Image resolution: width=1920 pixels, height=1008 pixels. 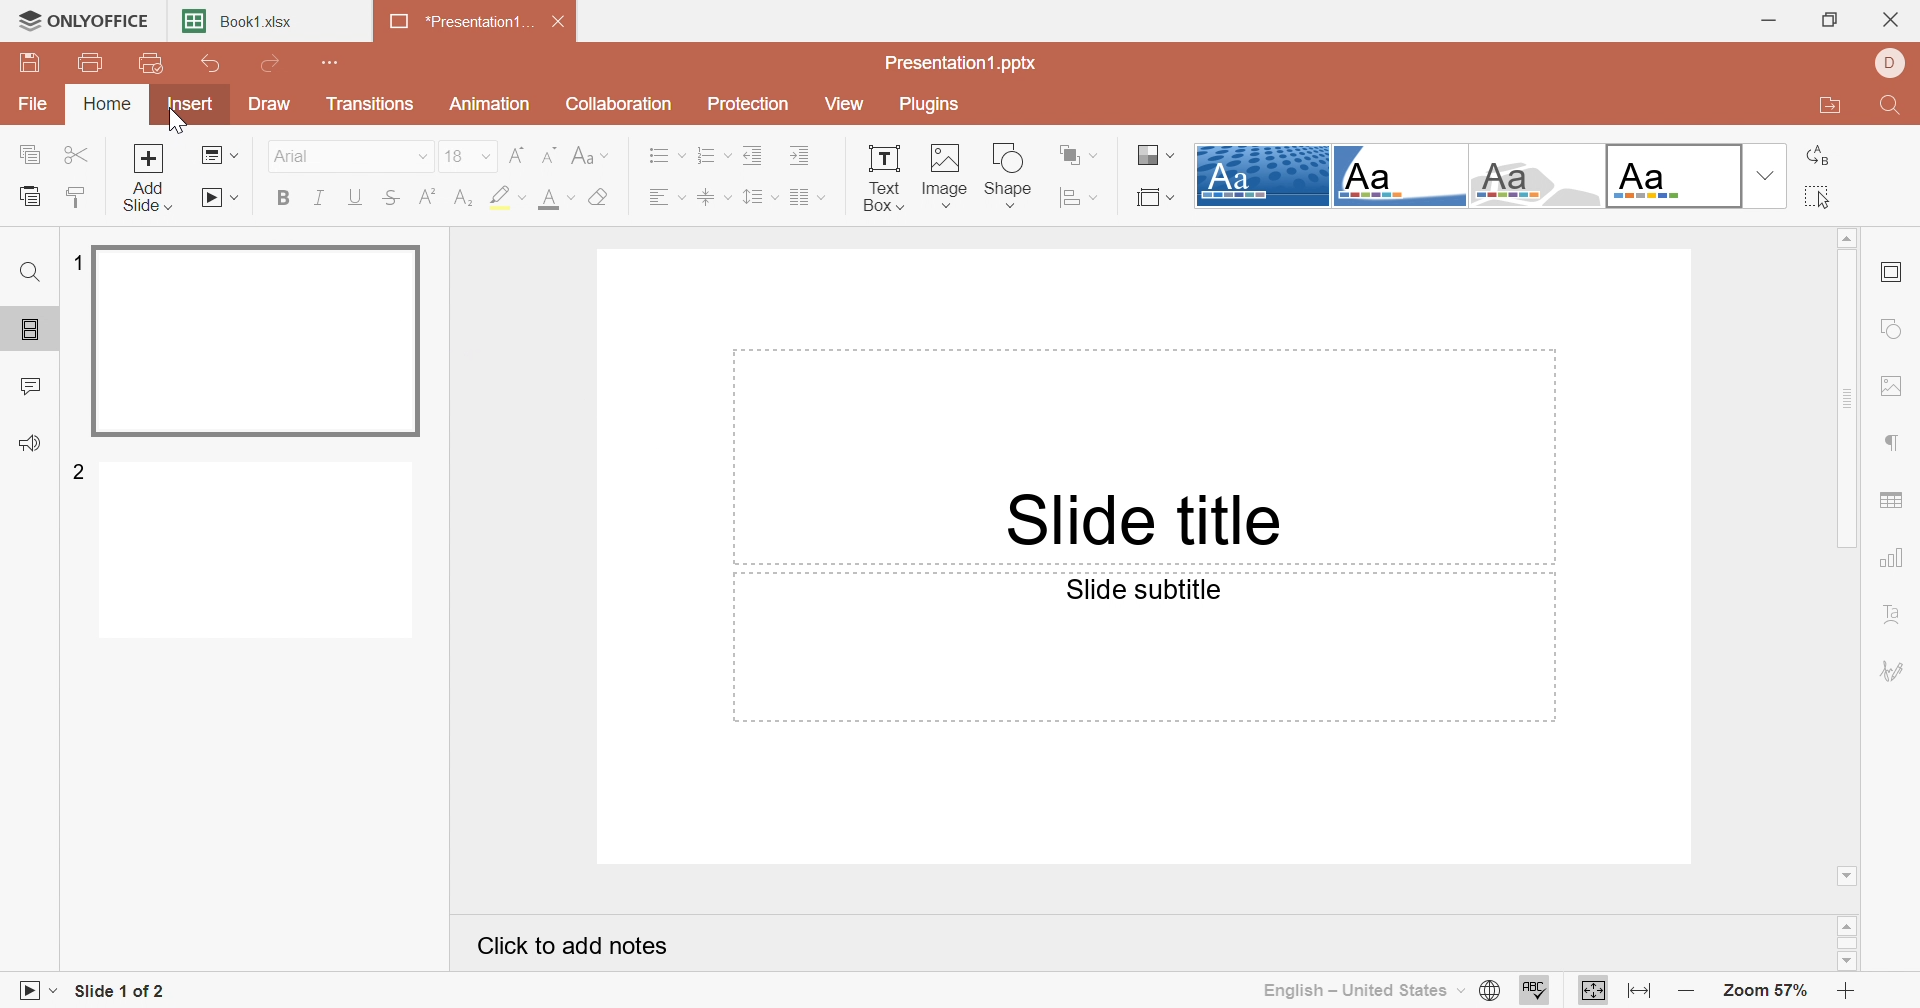 I want to click on Close, so click(x=565, y=25).